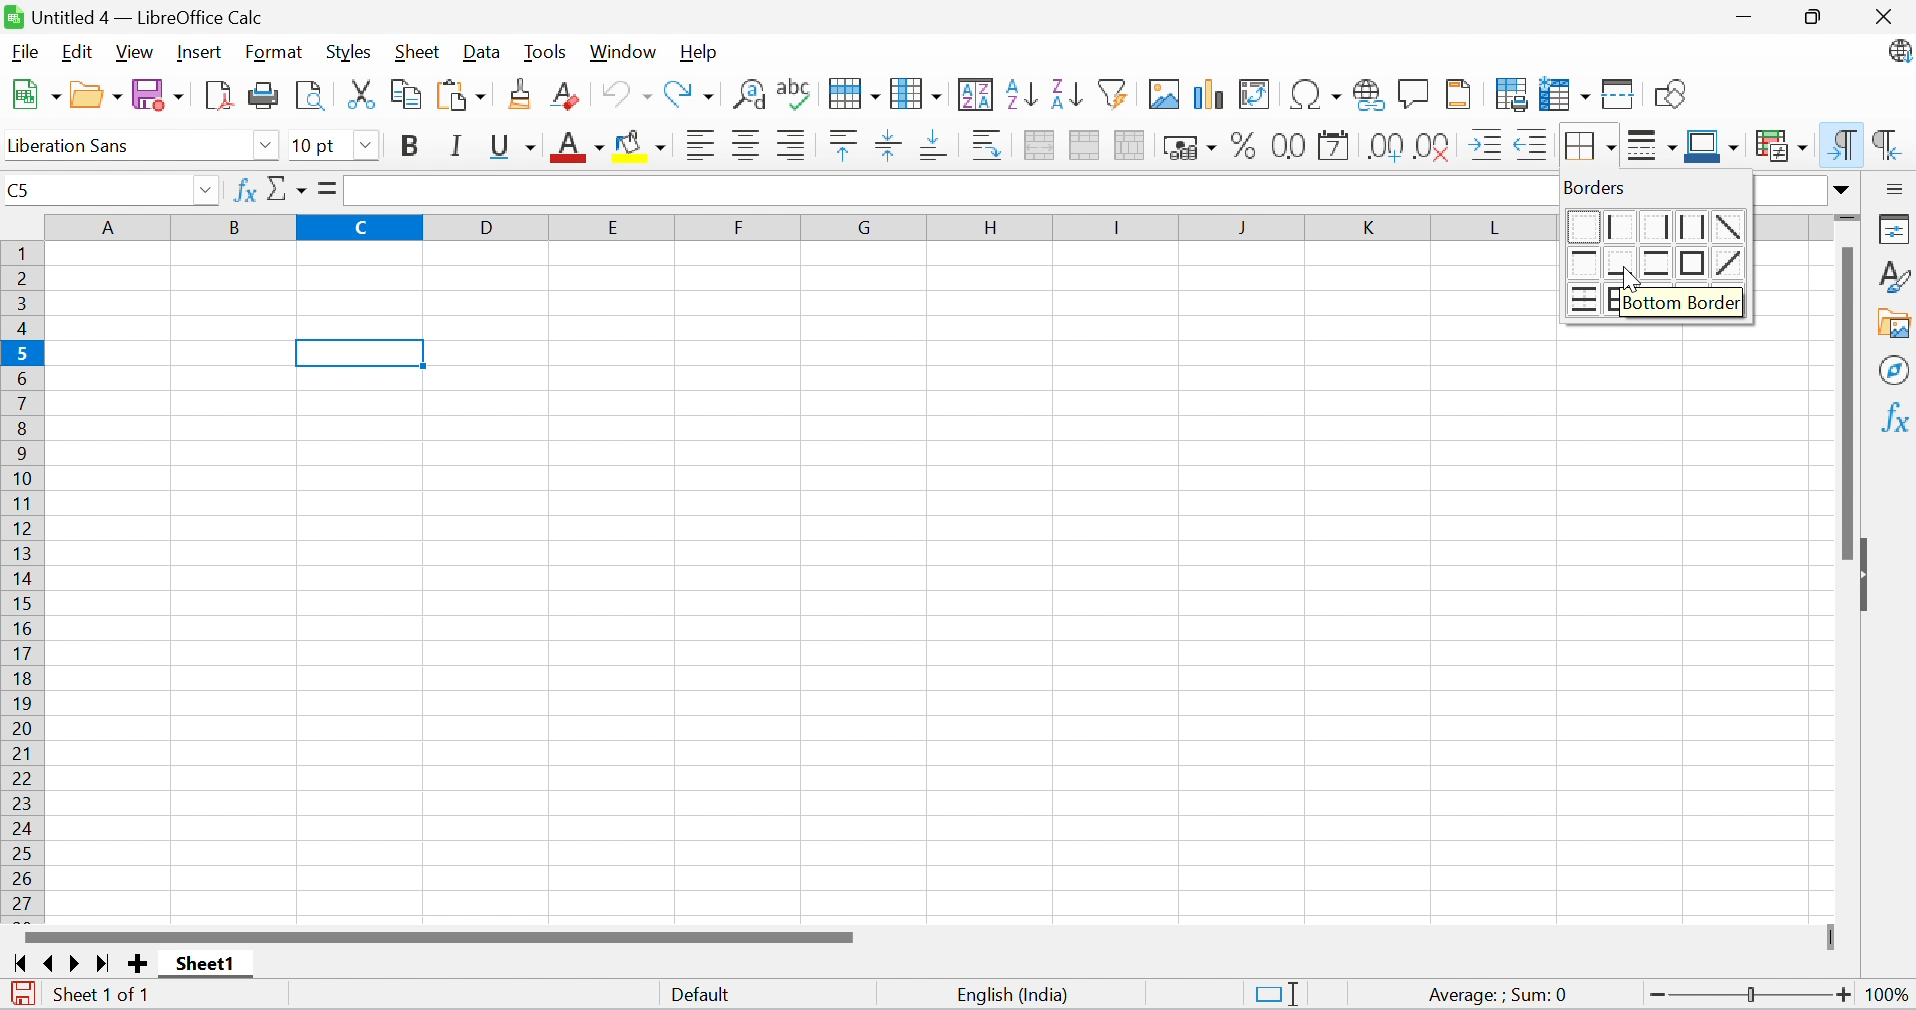 The image size is (1916, 1010). What do you see at coordinates (1845, 994) in the screenshot?
I see `Zoom in` at bounding box center [1845, 994].